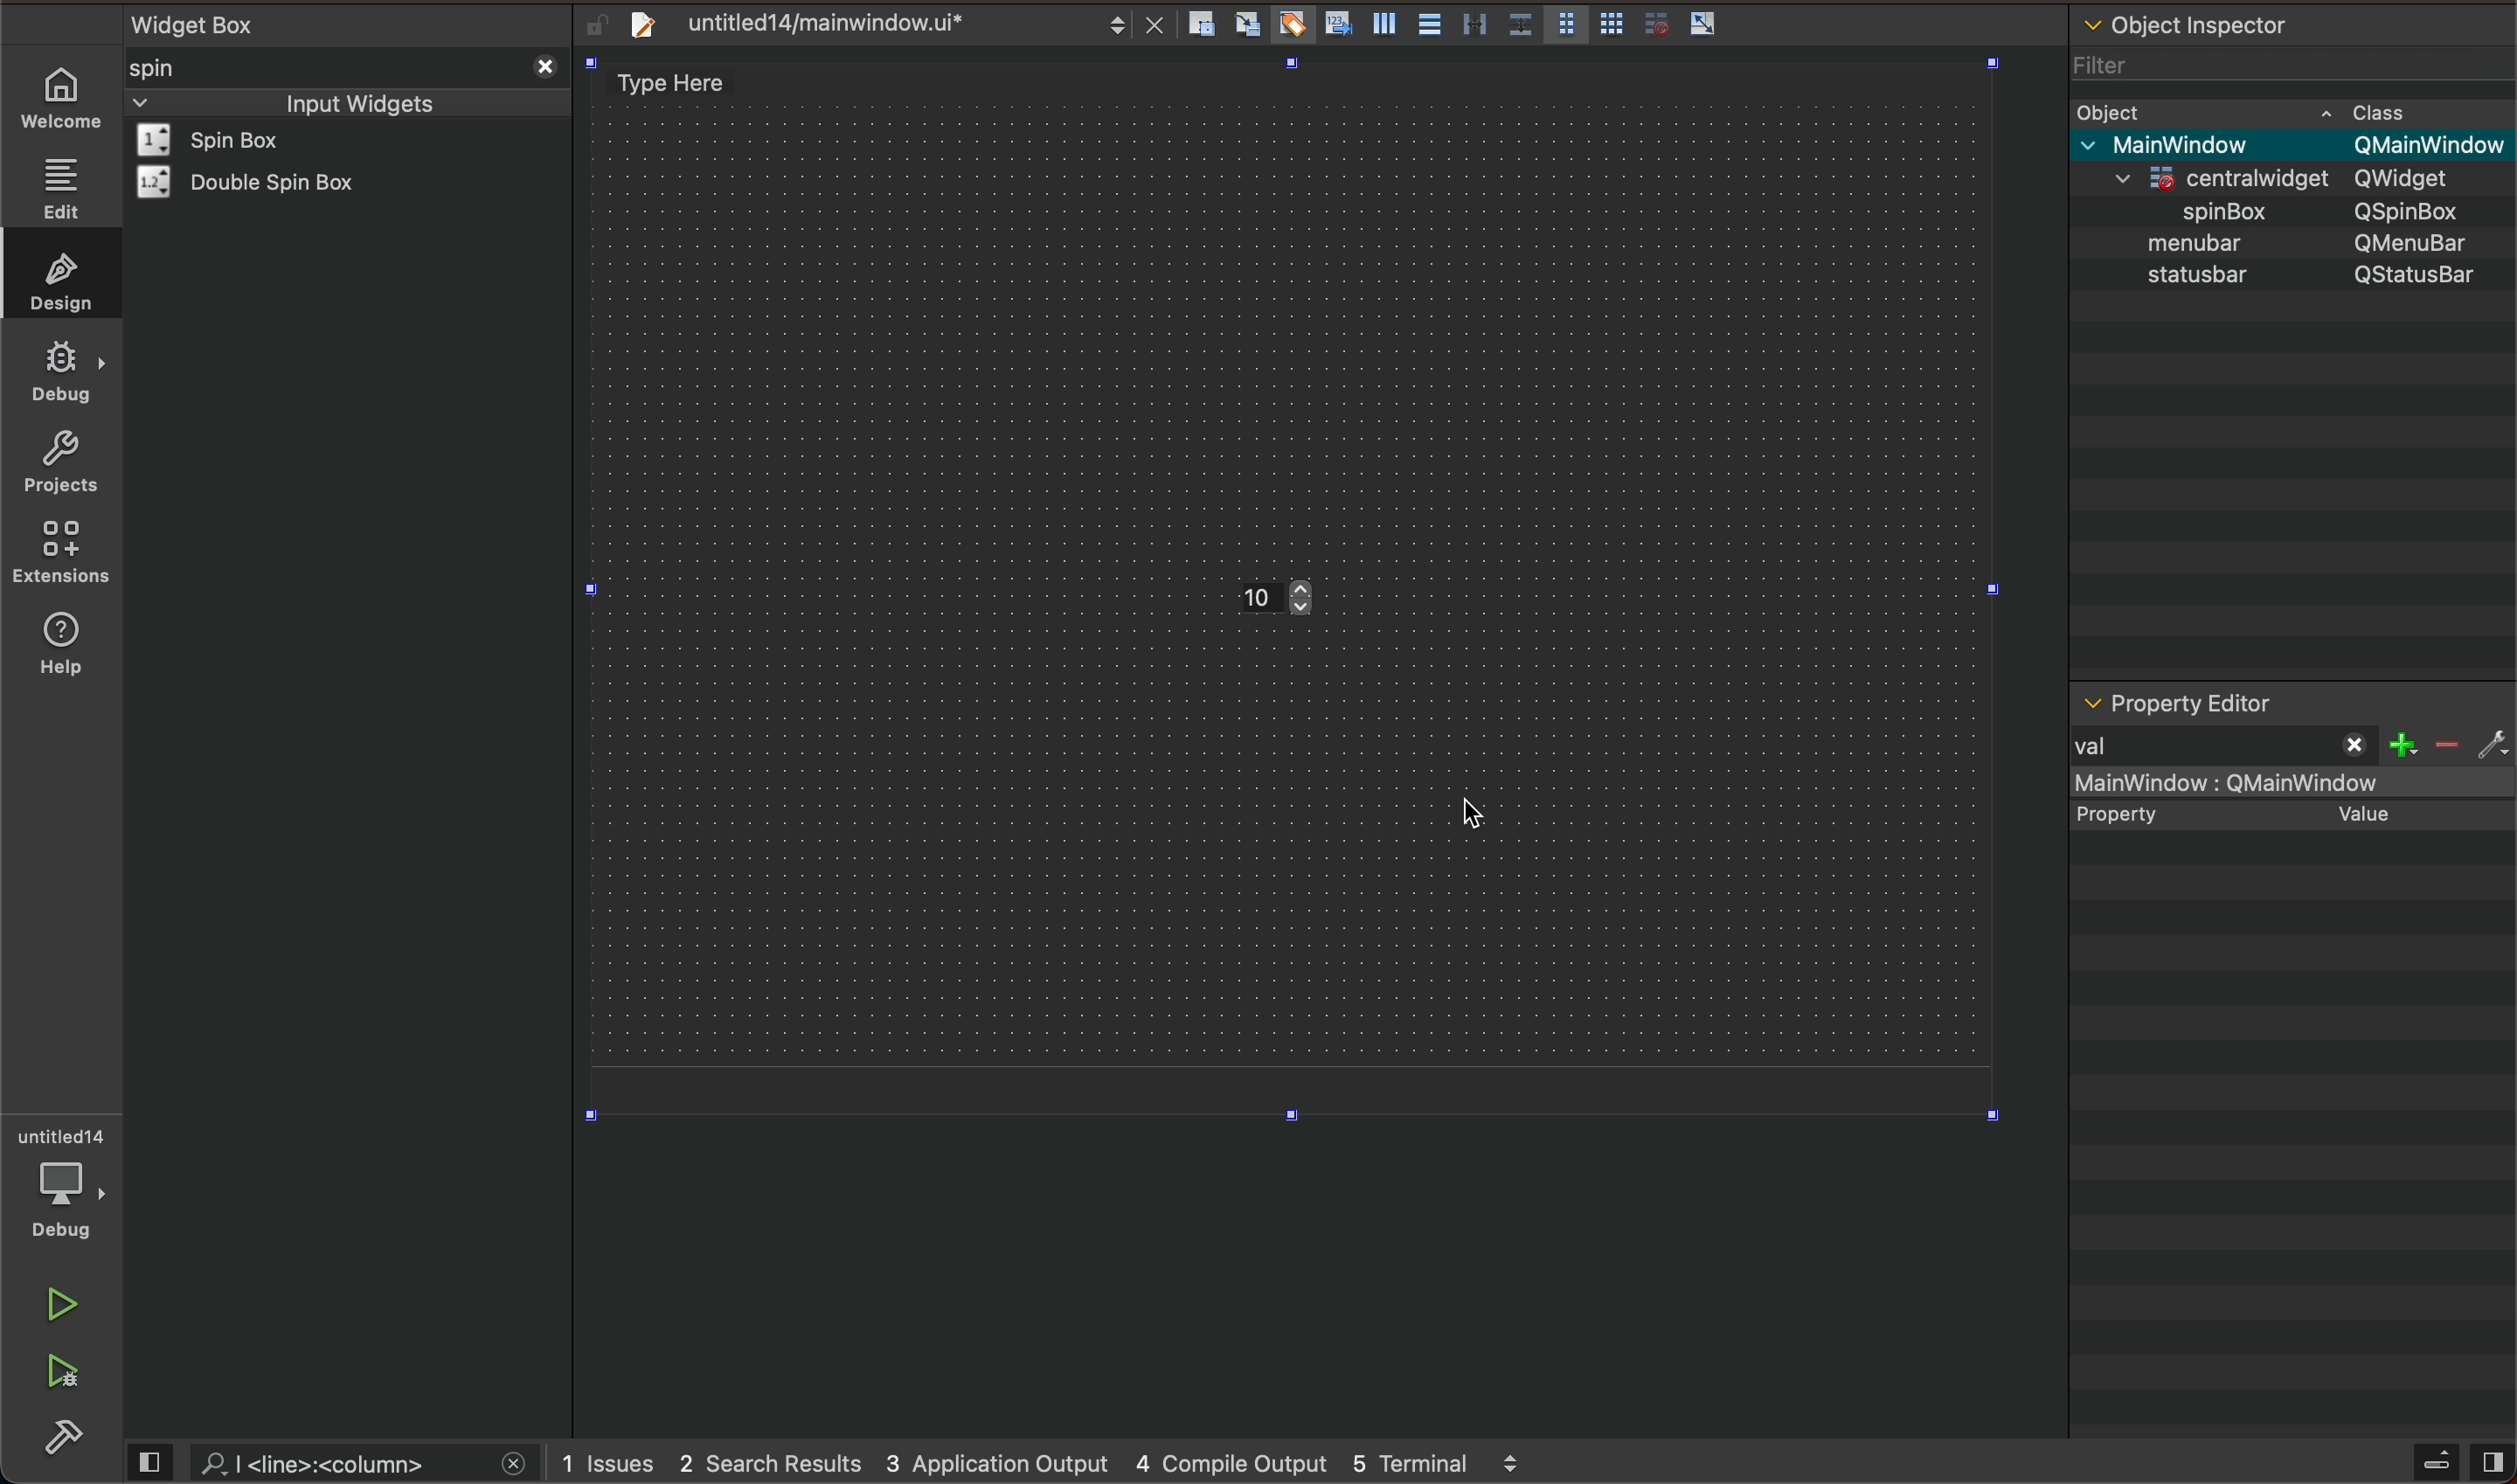  Describe the element at coordinates (1061, 1464) in the screenshot. I see `logs` at that location.